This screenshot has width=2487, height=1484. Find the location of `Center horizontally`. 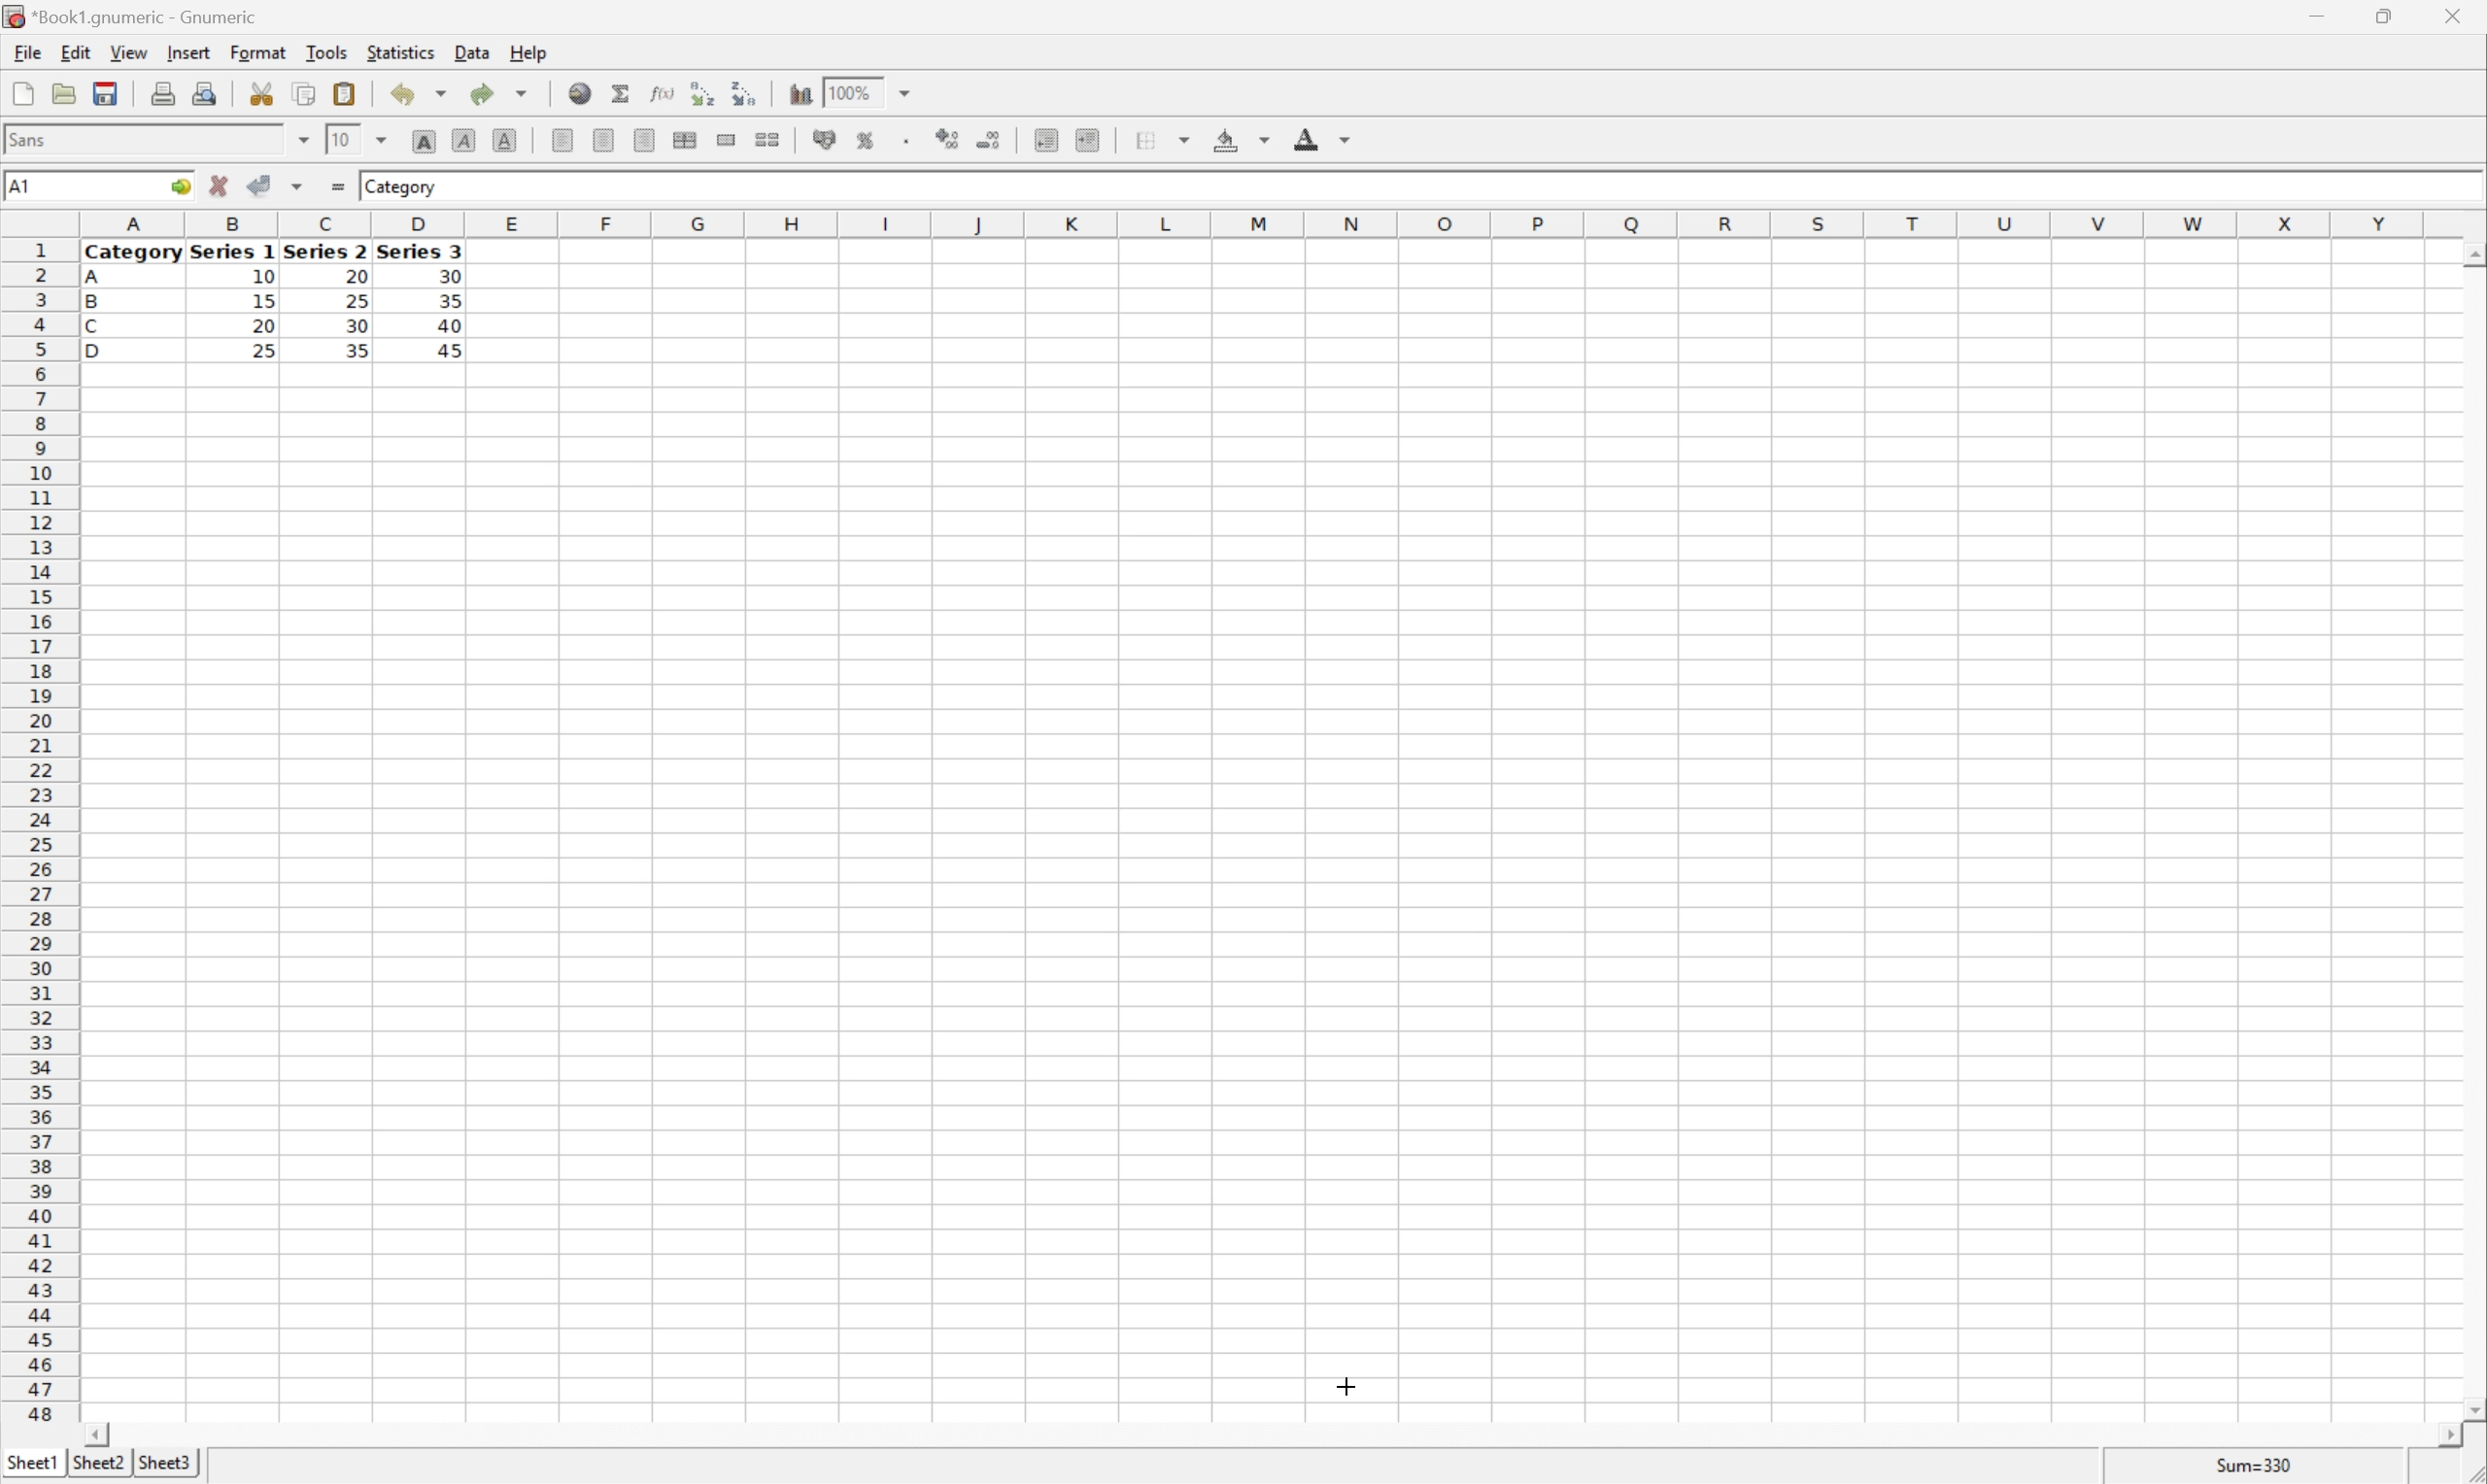

Center horizontally is located at coordinates (605, 138).